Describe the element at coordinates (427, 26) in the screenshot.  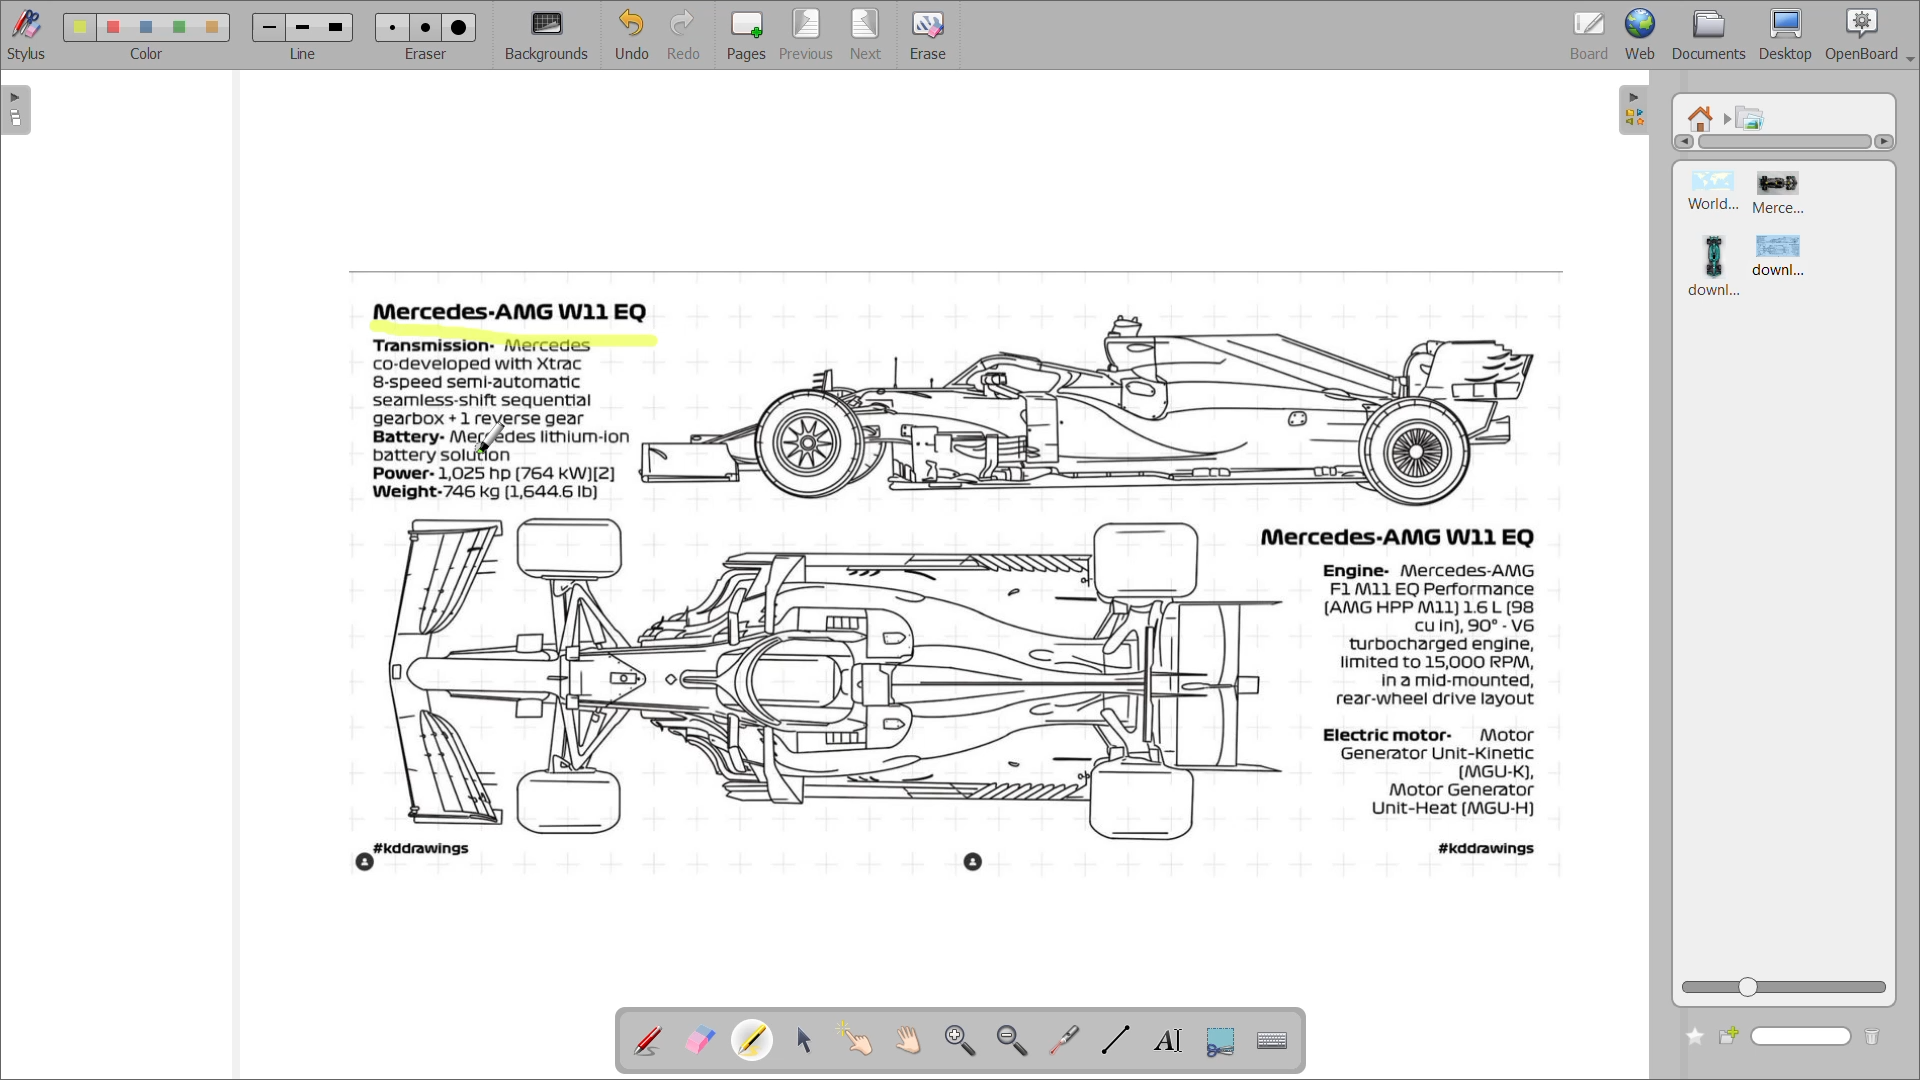
I see `eraser 2` at that location.